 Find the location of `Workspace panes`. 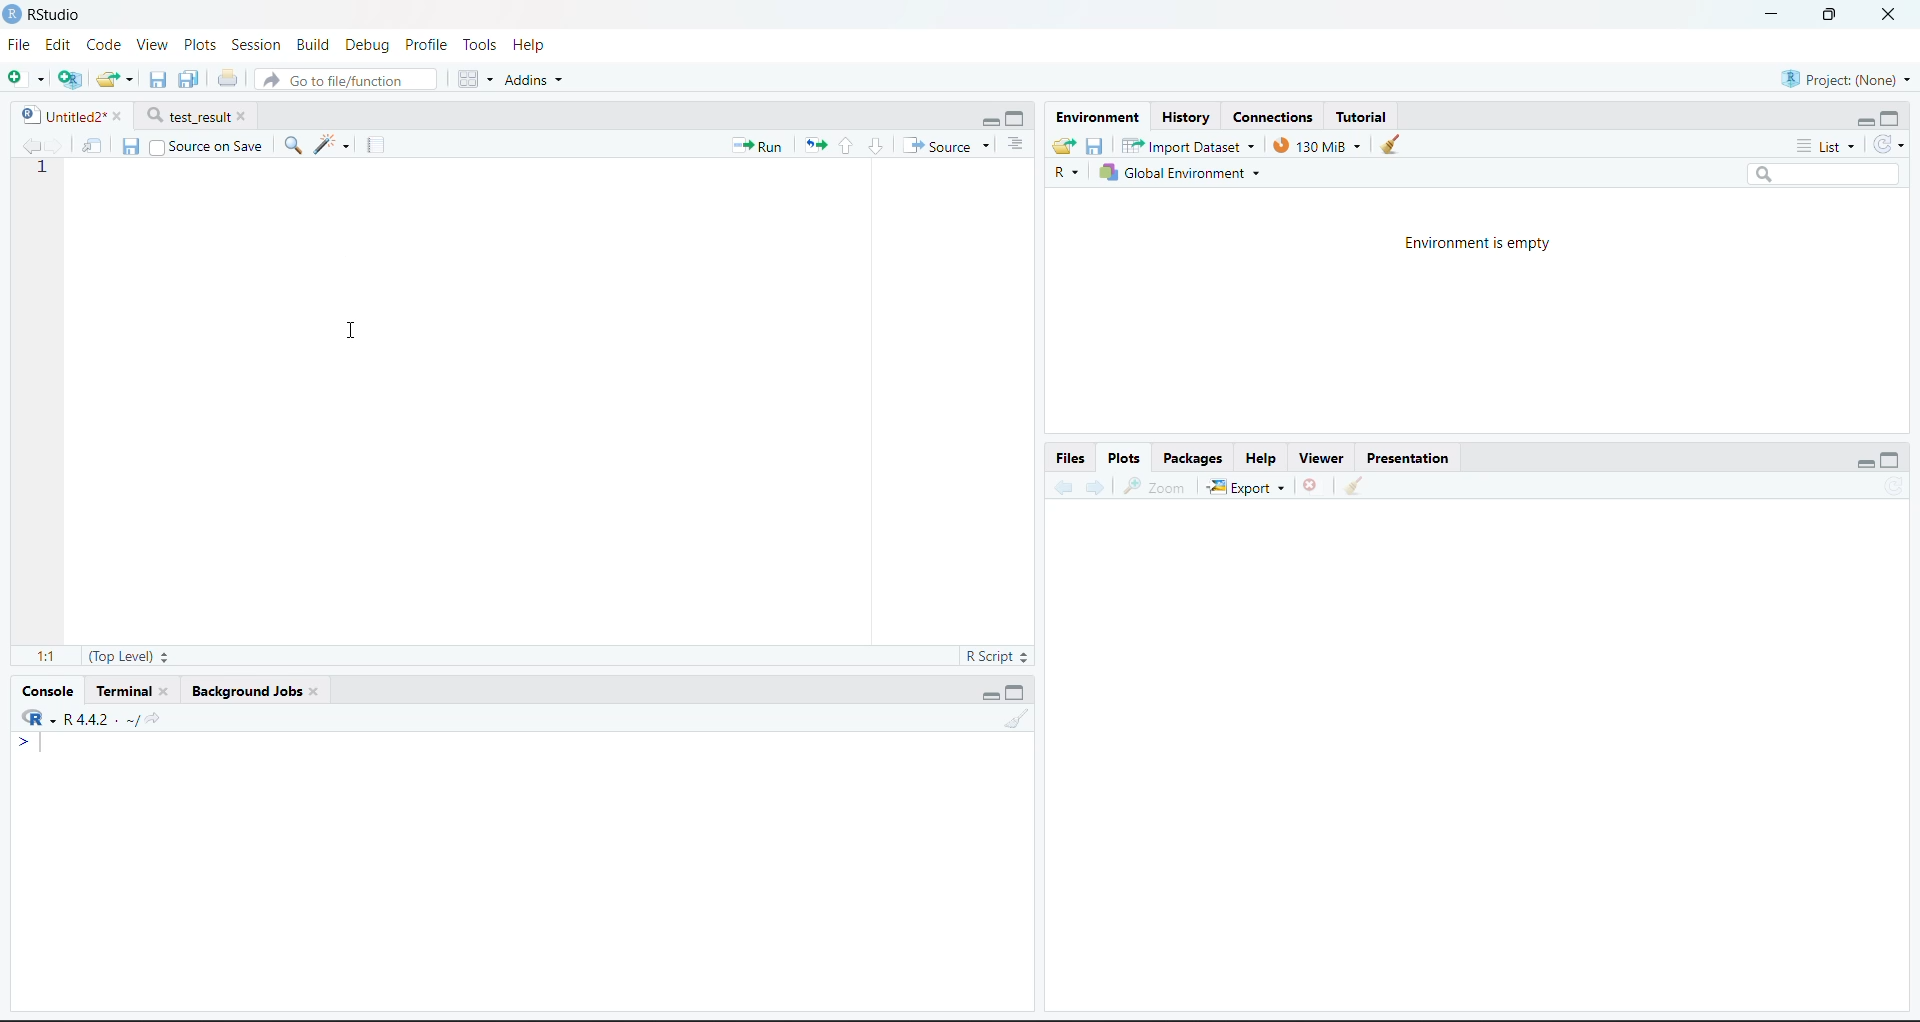

Workspace panes is located at coordinates (473, 78).